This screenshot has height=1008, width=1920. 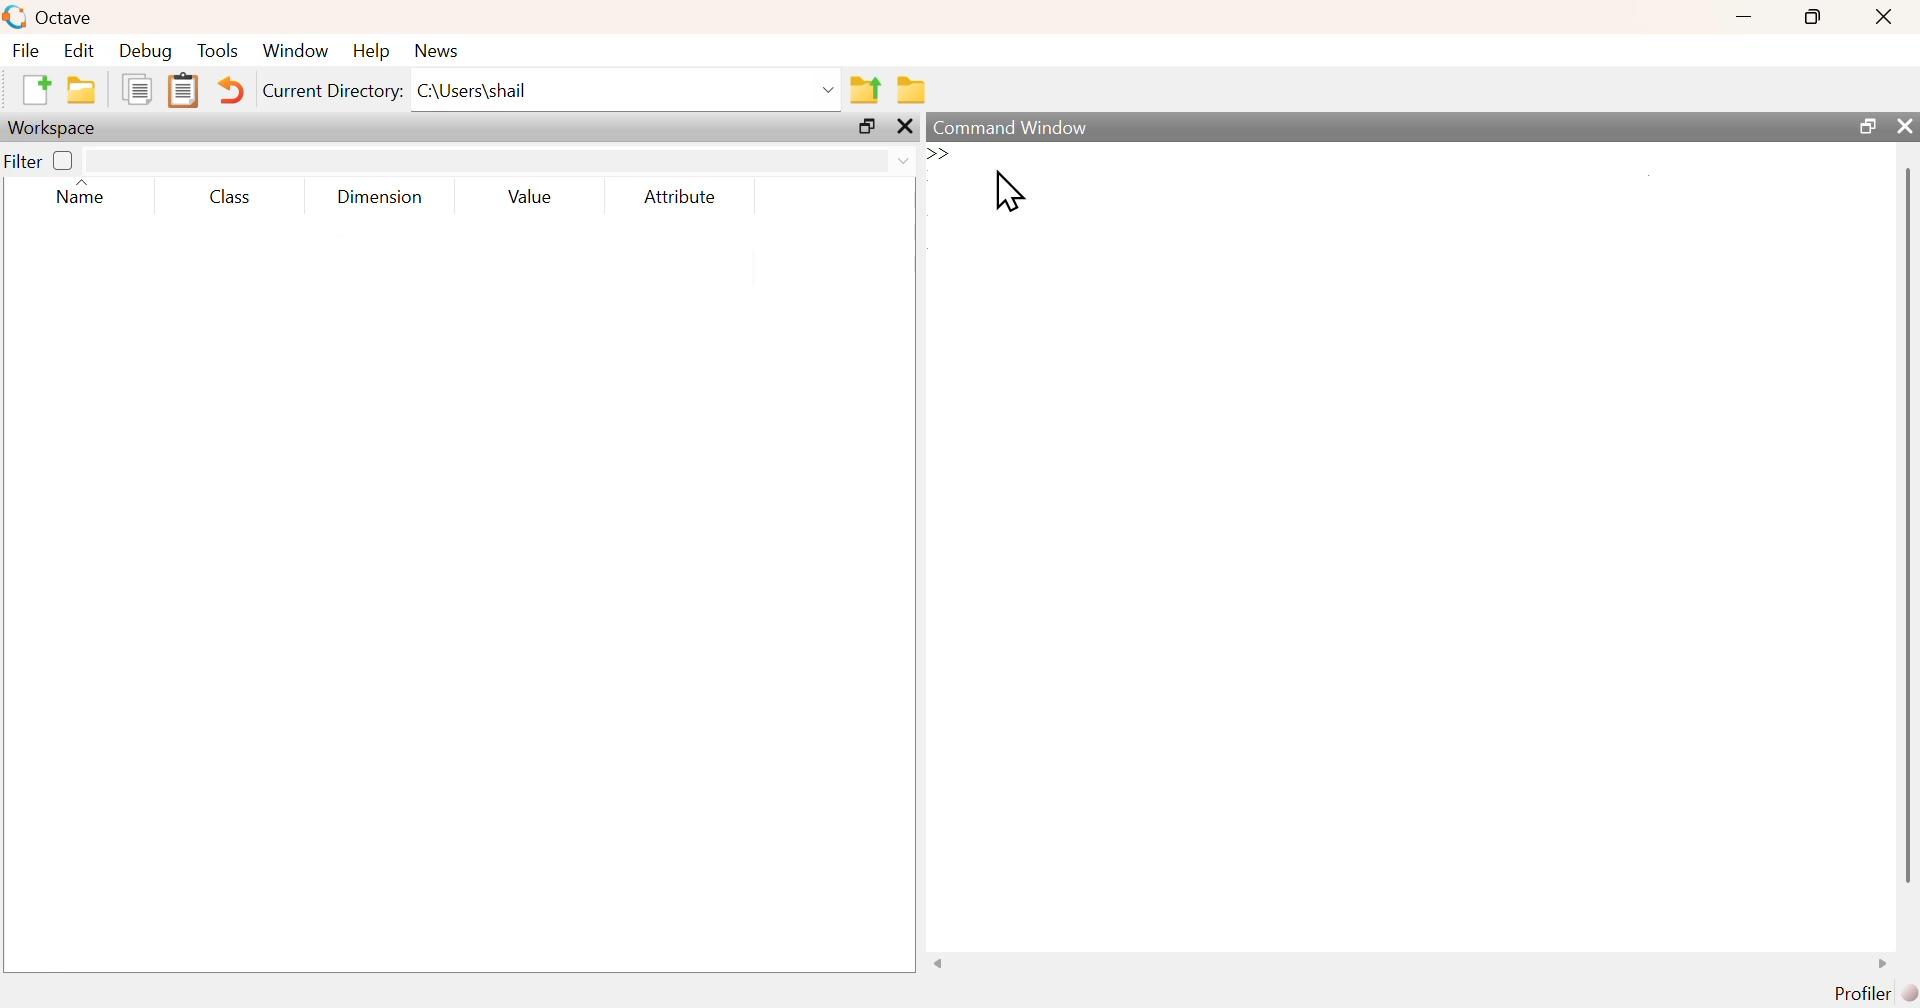 What do you see at coordinates (55, 127) in the screenshot?
I see `Workspace` at bounding box center [55, 127].